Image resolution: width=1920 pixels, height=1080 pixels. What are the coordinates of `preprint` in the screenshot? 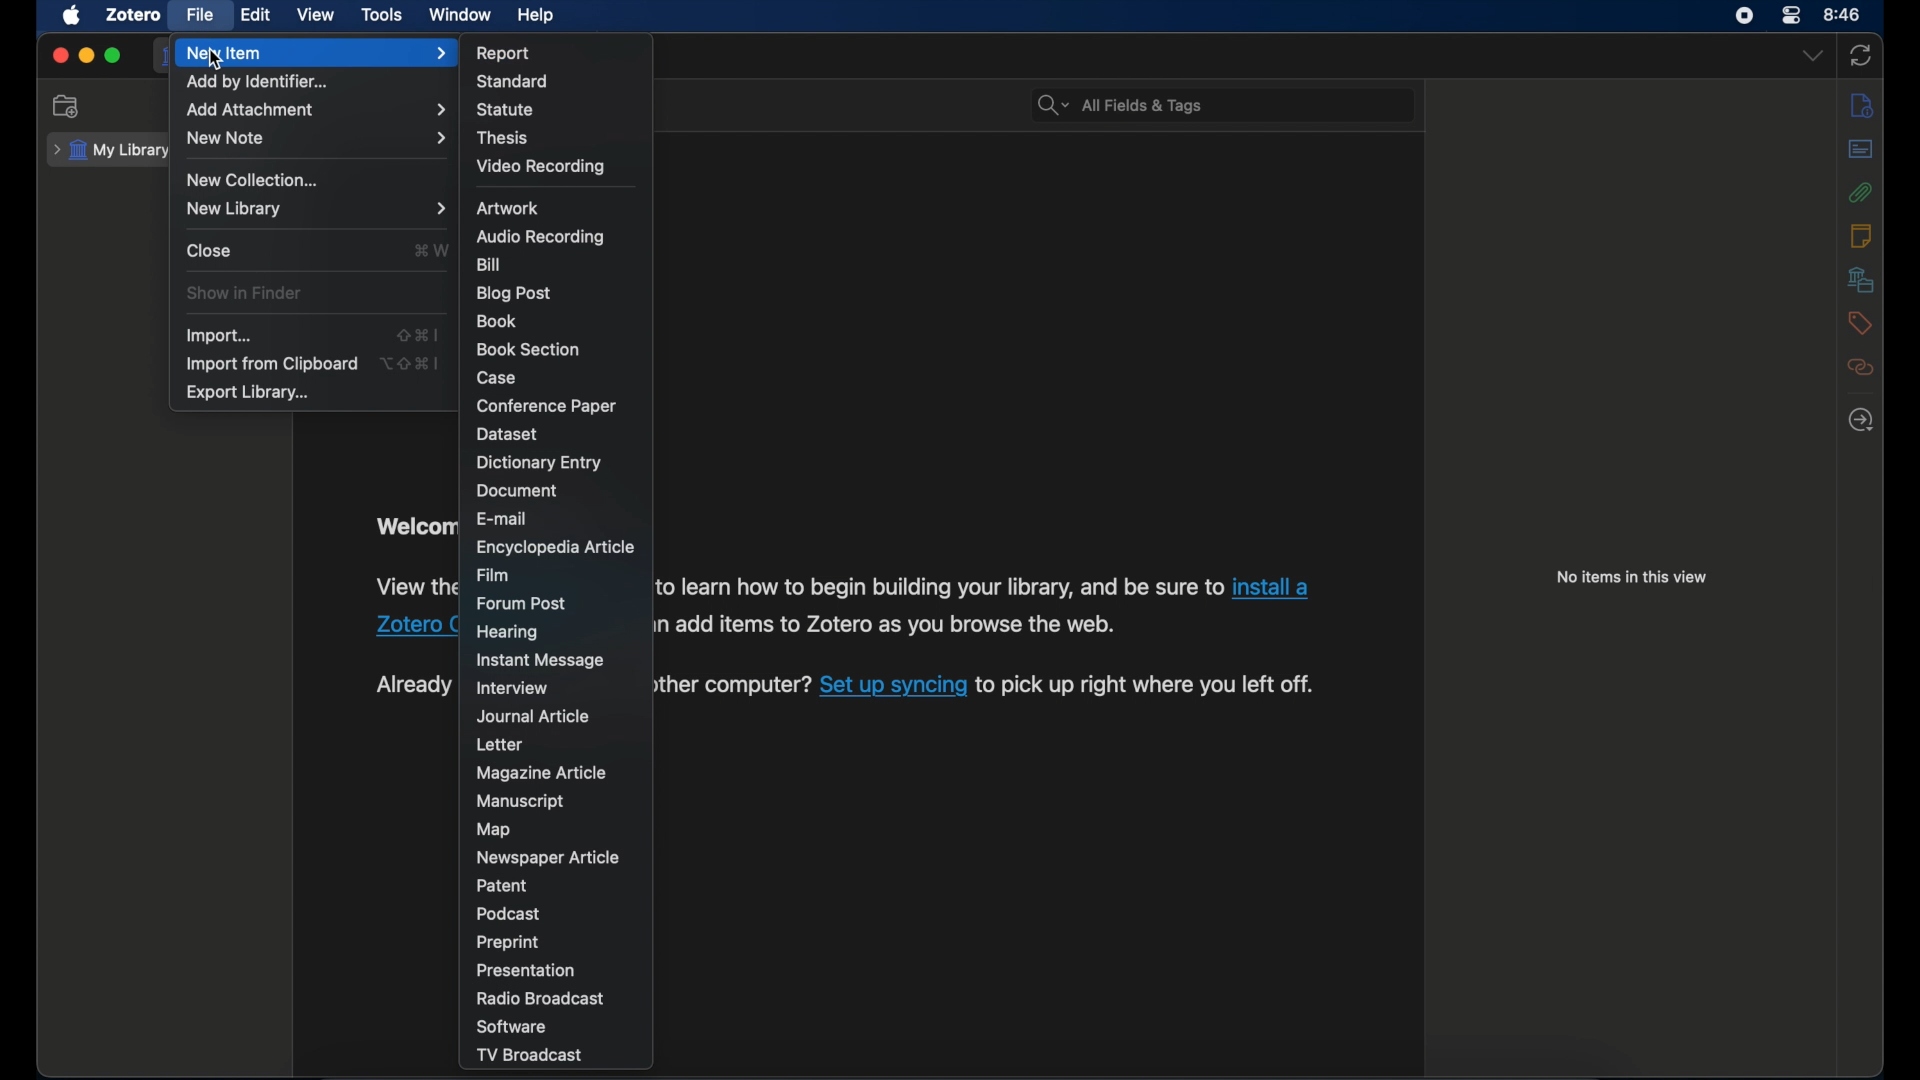 It's located at (506, 942).